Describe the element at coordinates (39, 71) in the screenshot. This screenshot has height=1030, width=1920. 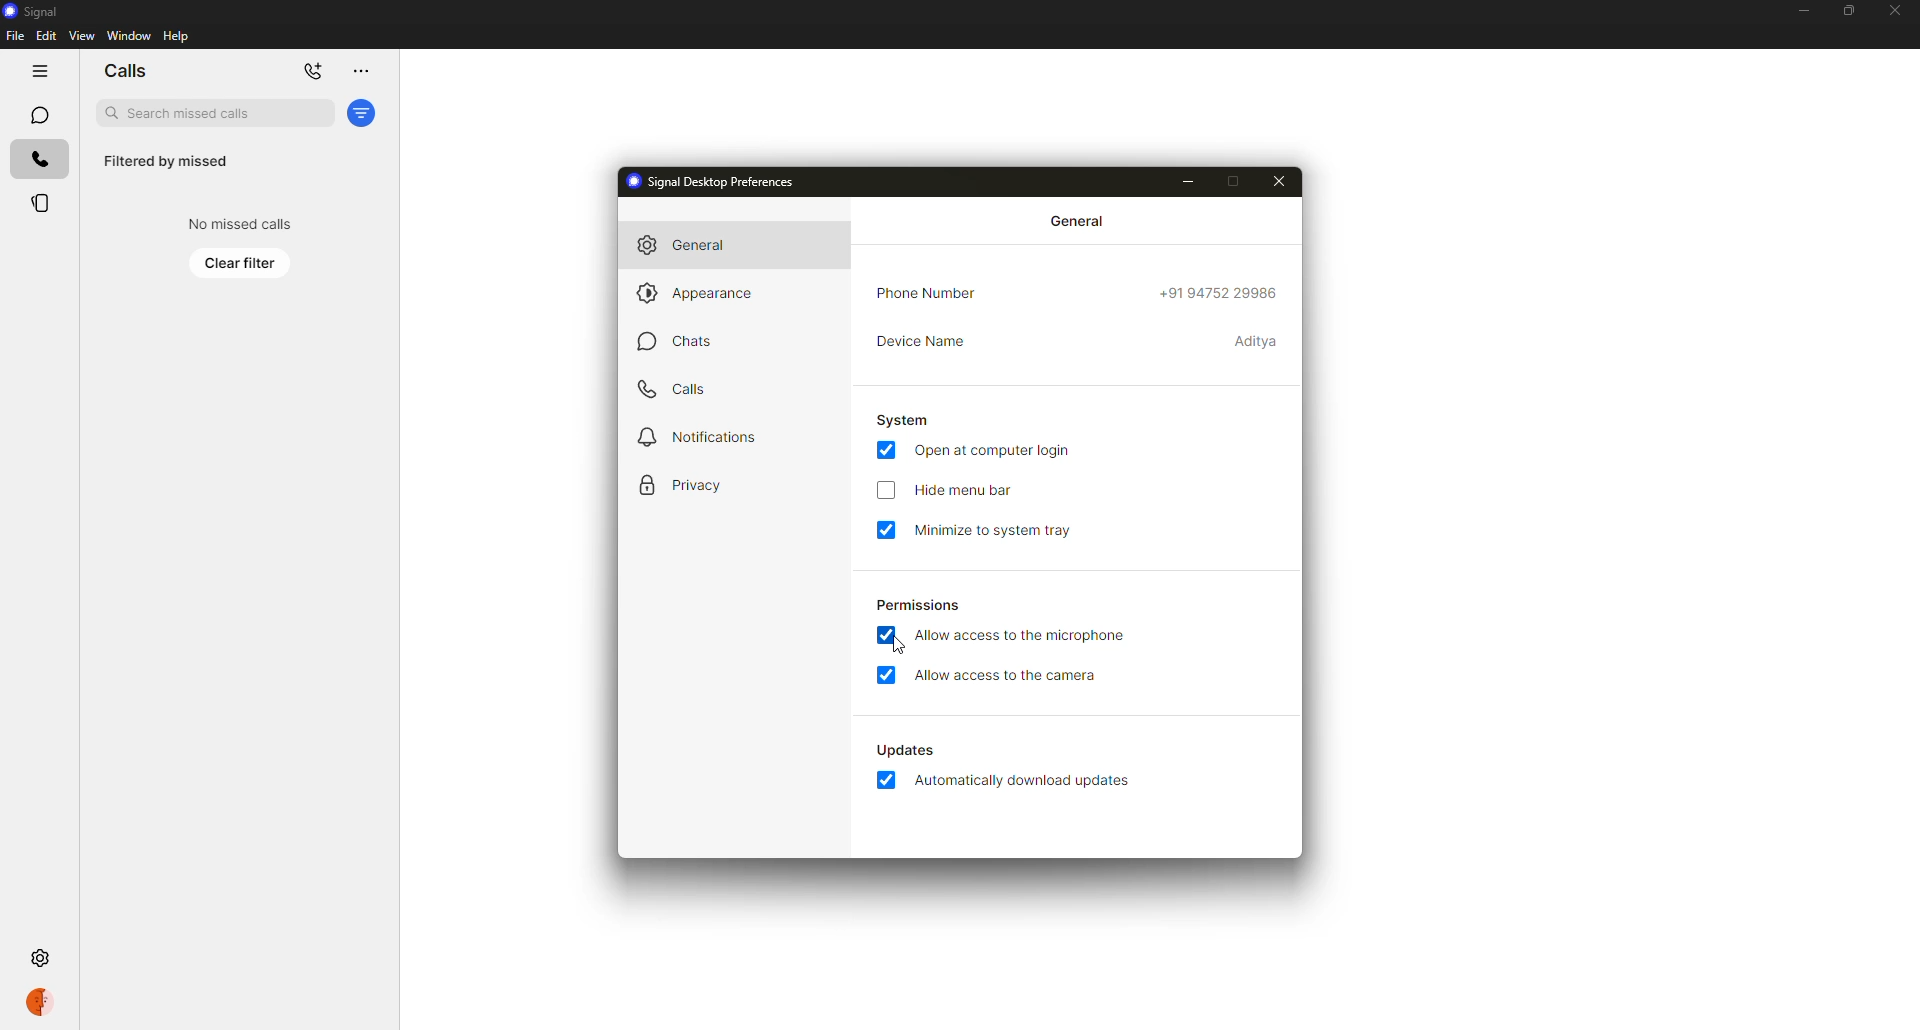
I see `hide tabs` at that location.